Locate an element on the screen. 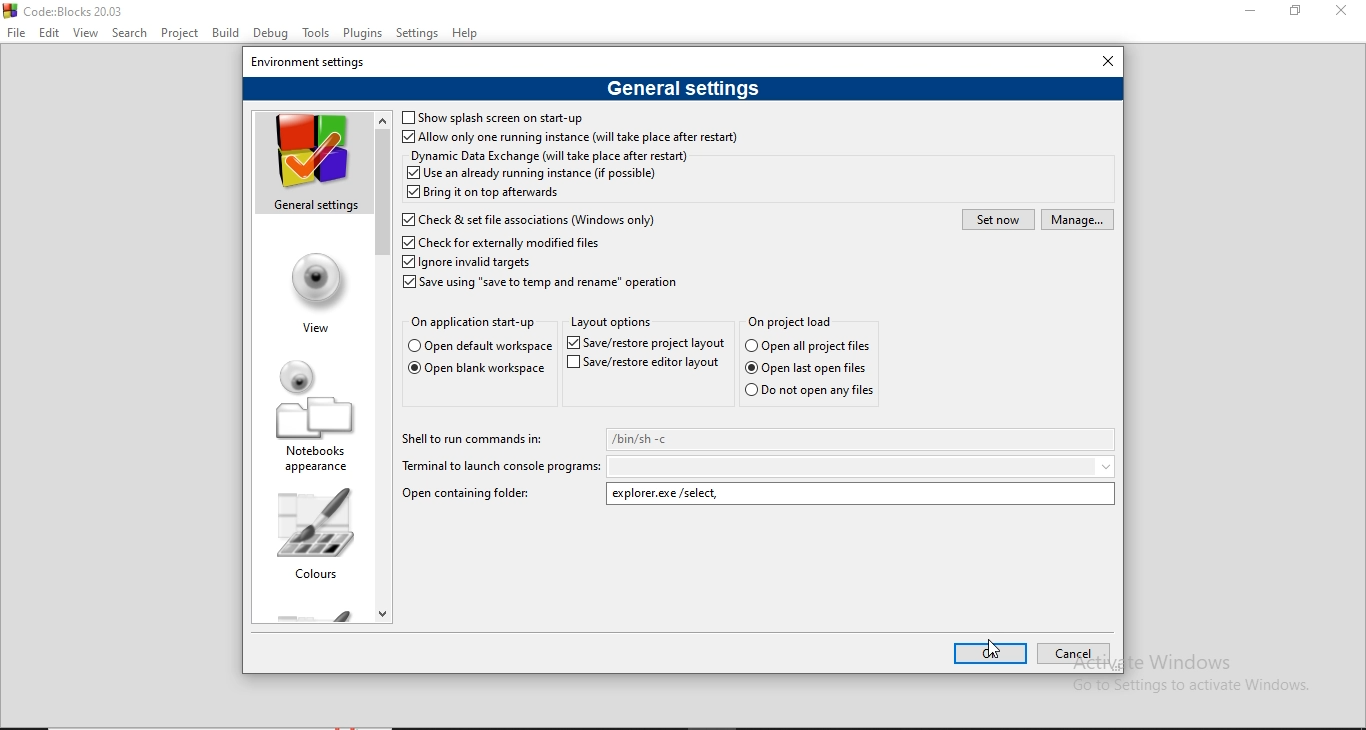 The image size is (1366, 730). Open blank workspace is located at coordinates (476, 370).